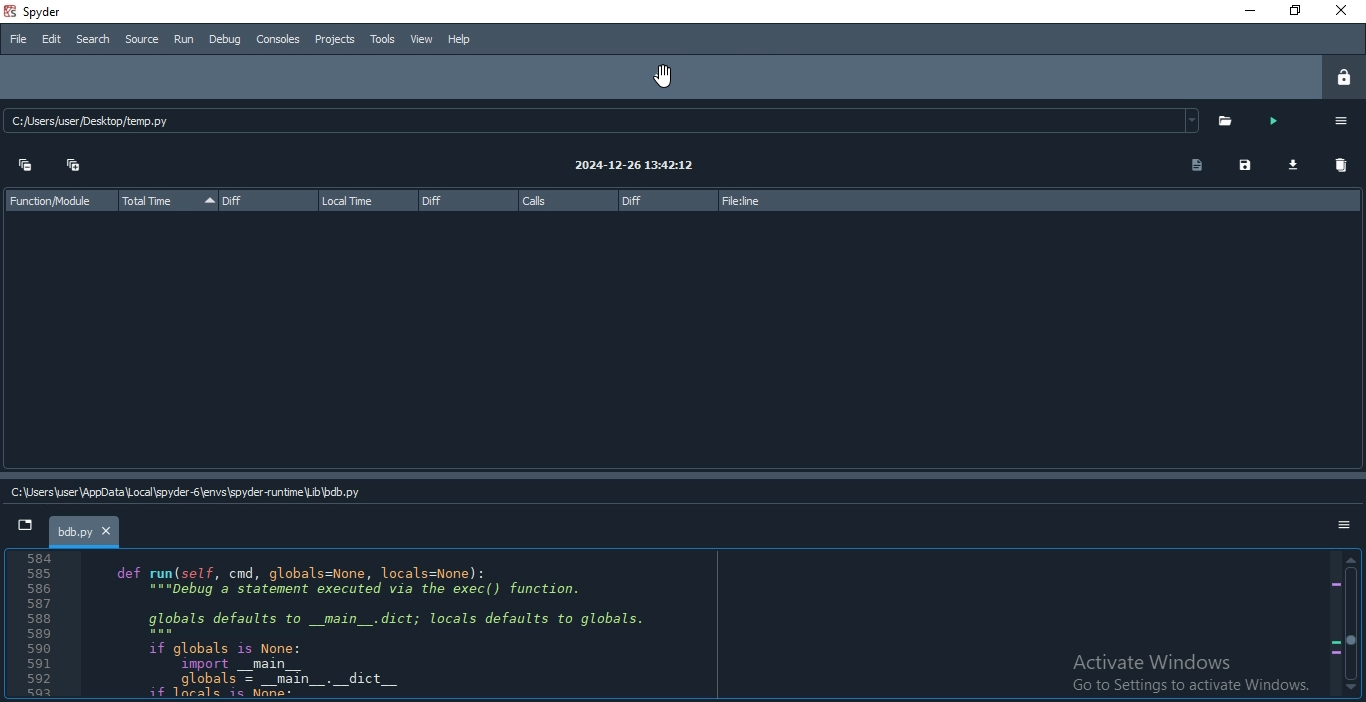  I want to click on File , so click(18, 37).